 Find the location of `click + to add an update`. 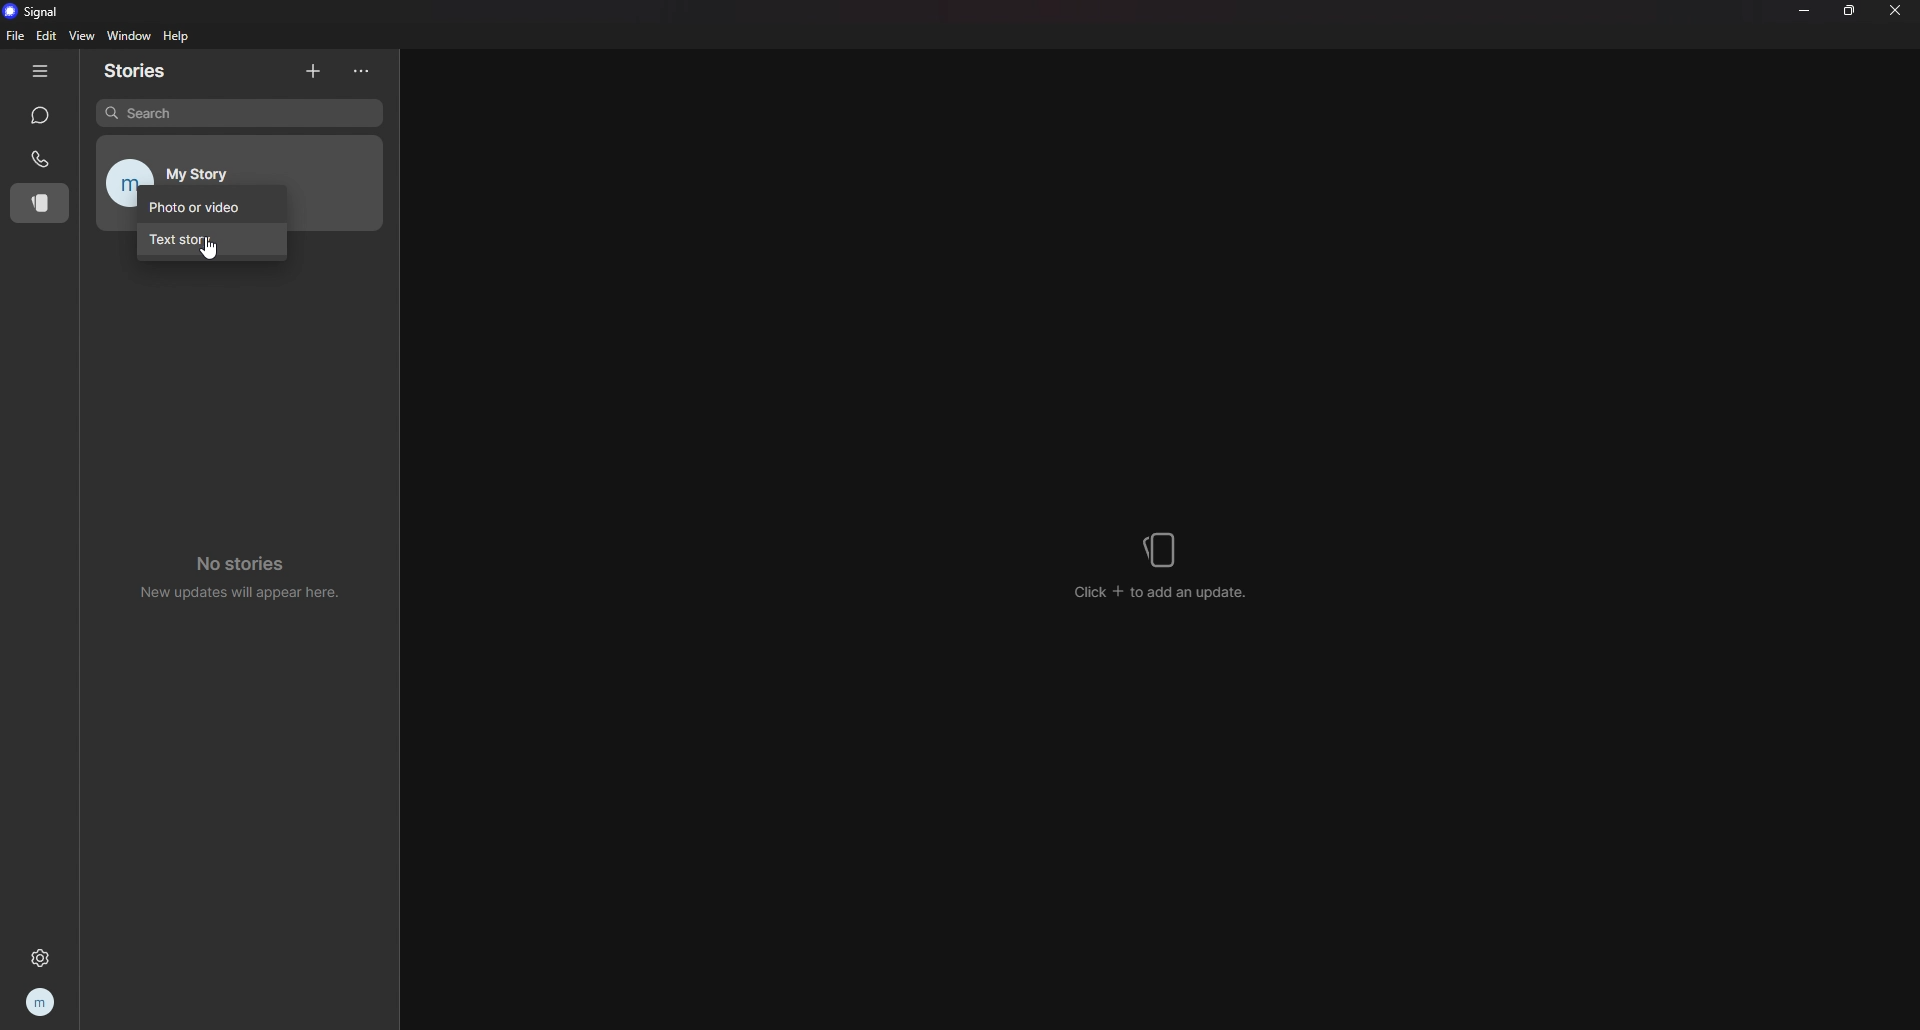

click + to add an update is located at coordinates (1164, 566).